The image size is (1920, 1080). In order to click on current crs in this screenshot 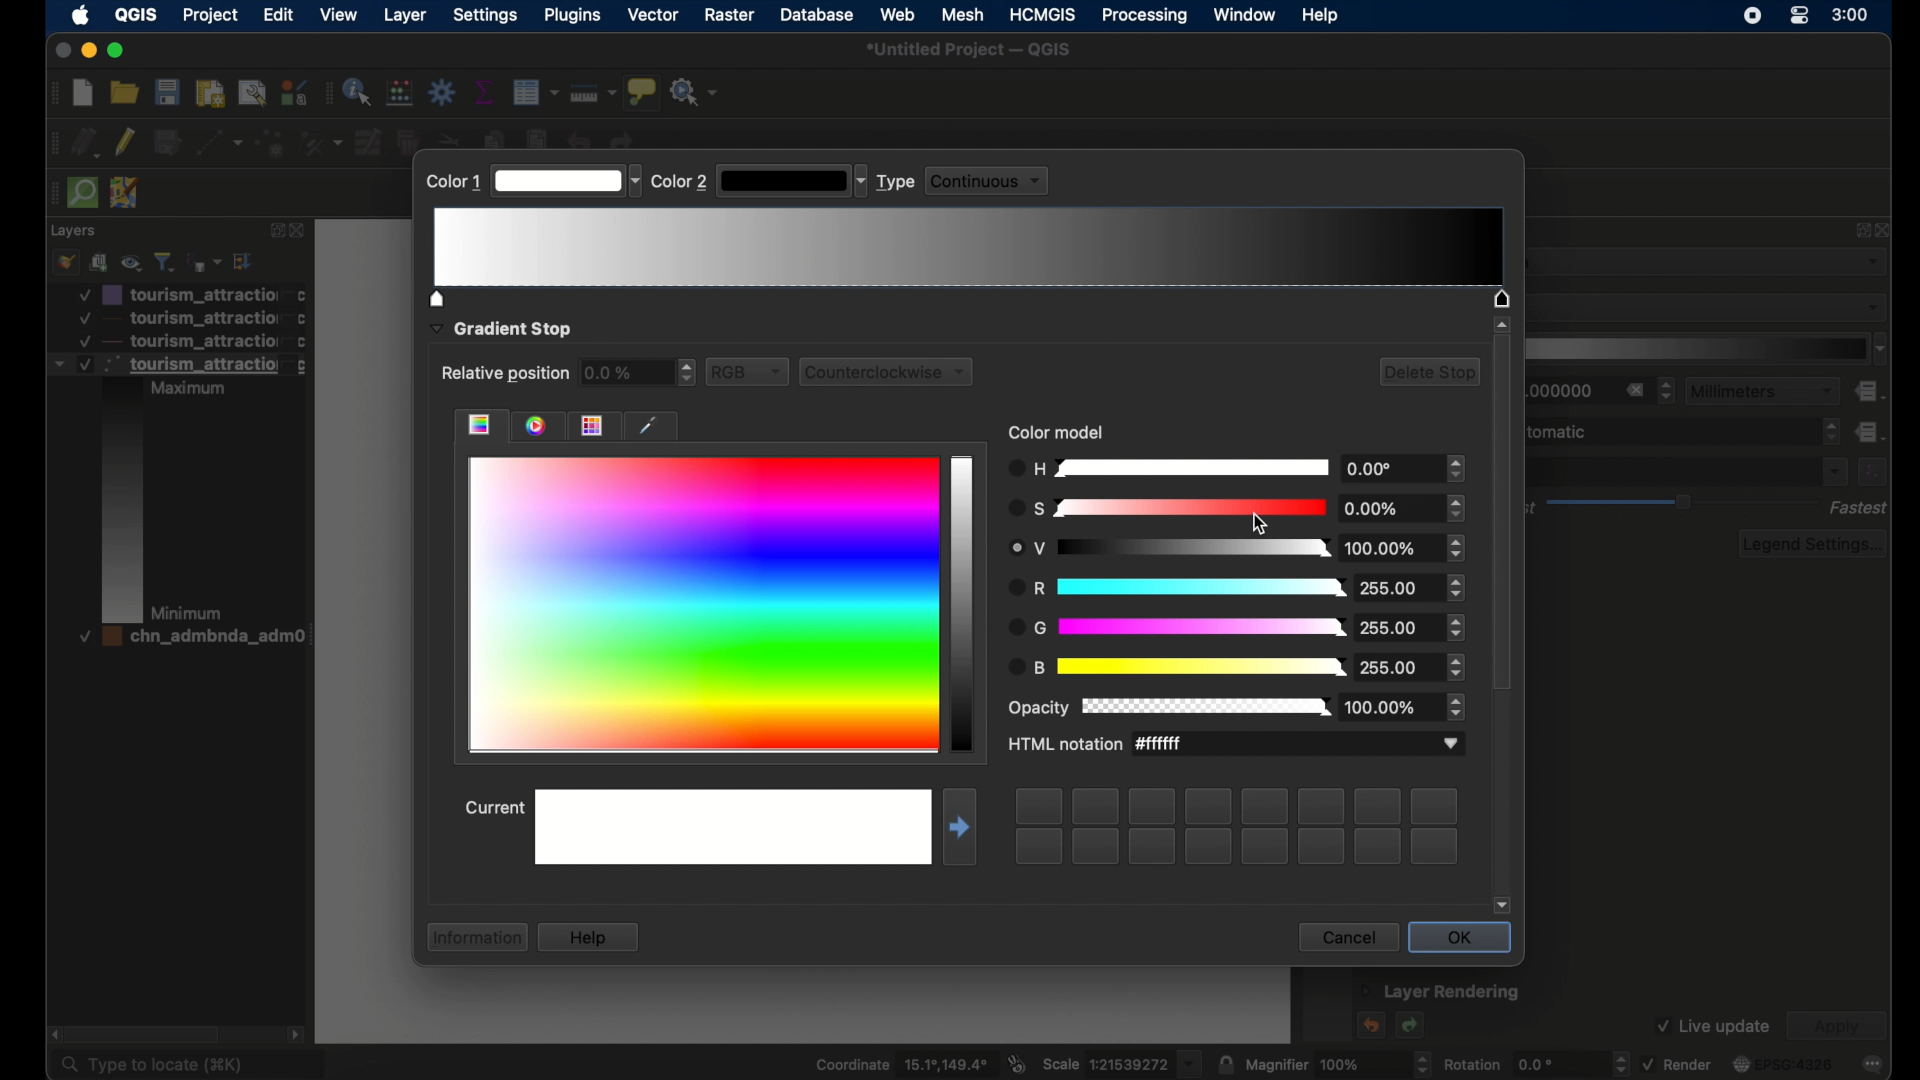, I will do `click(1783, 1064)`.